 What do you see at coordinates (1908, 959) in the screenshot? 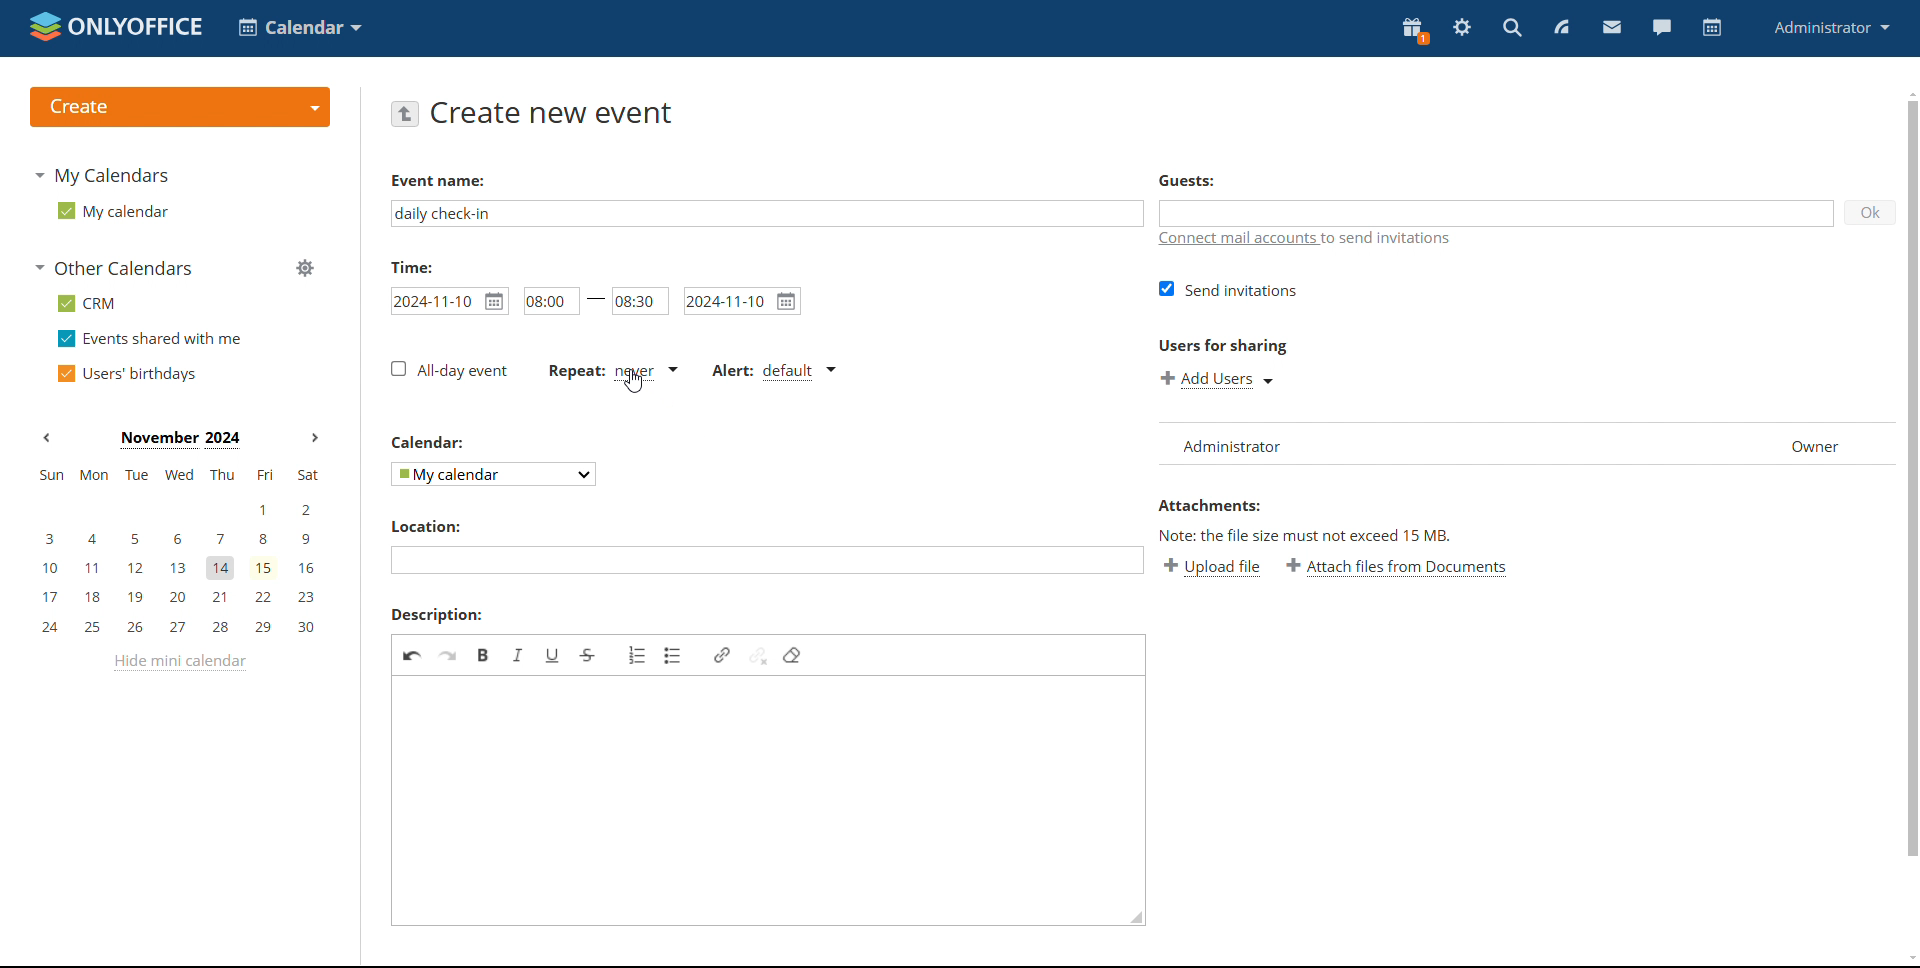
I see `scroll down` at bounding box center [1908, 959].